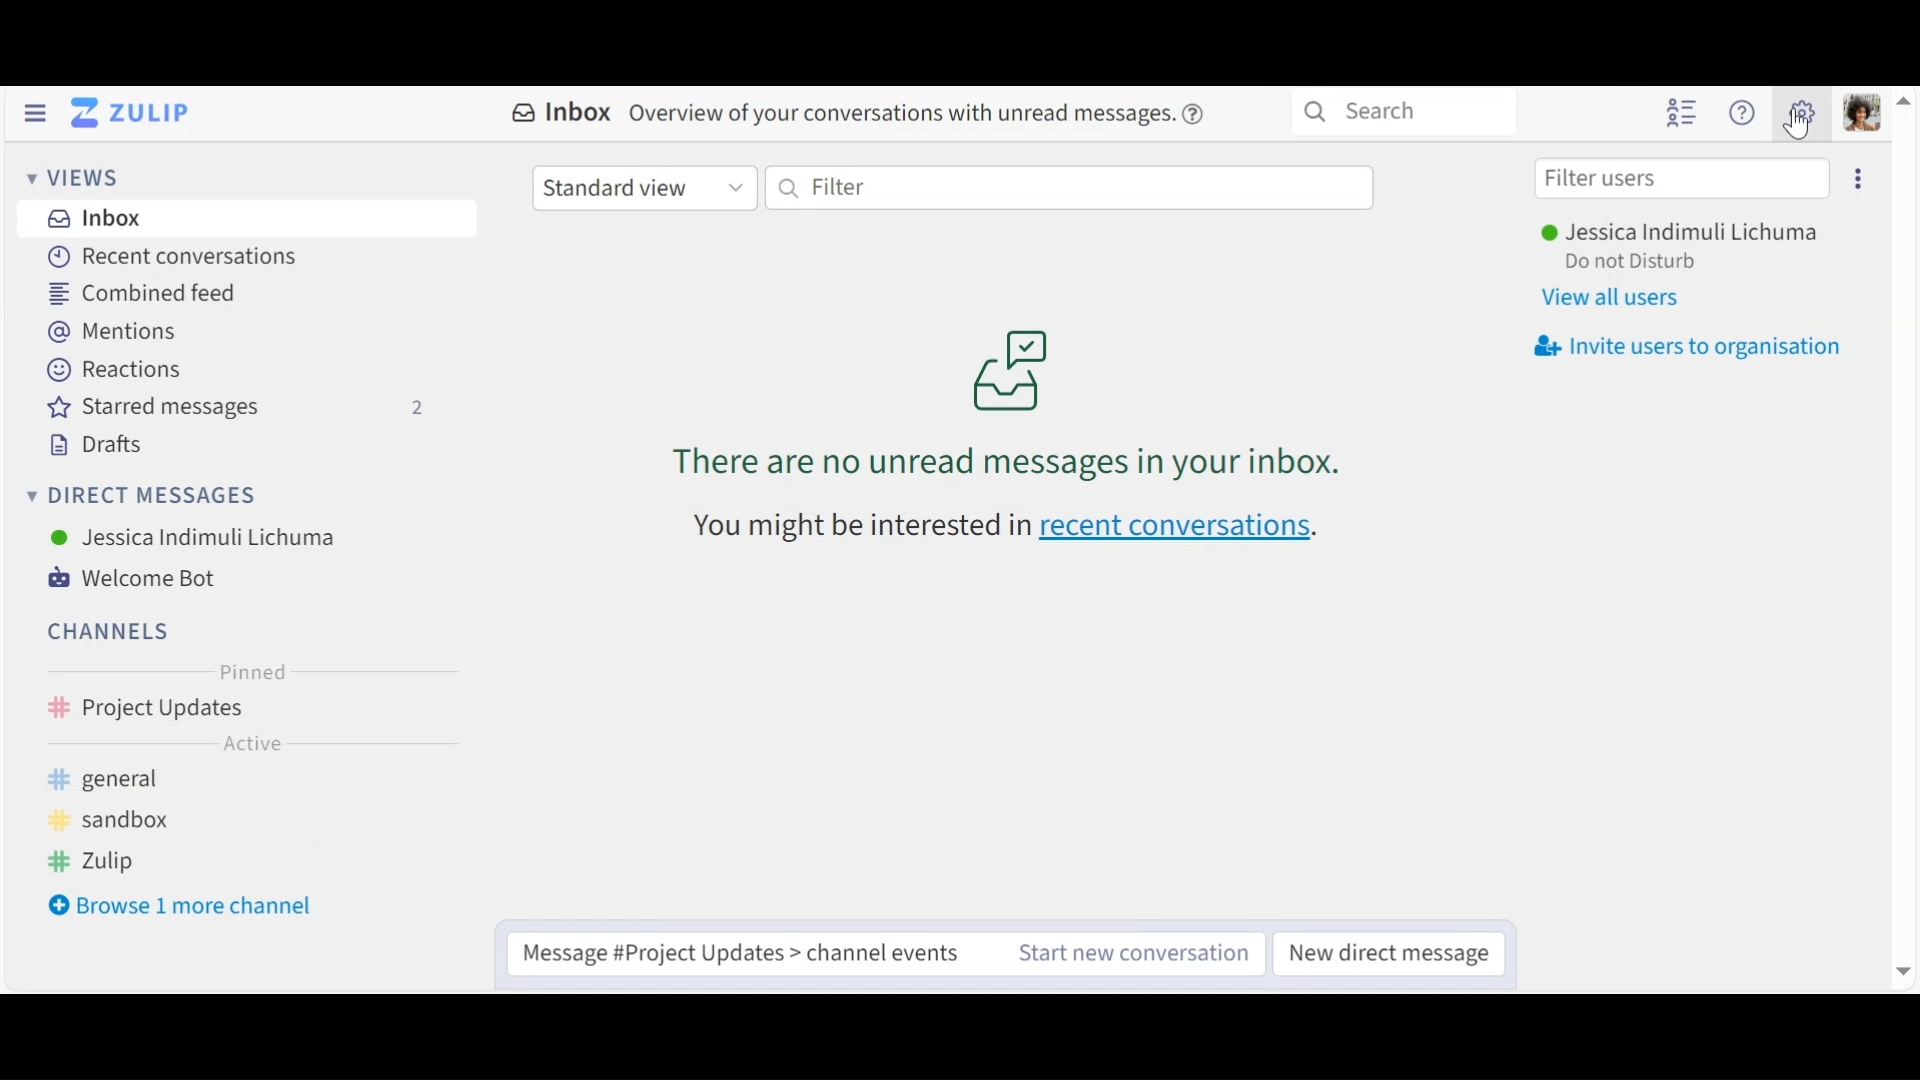  I want to click on Starred messages, so click(242, 410).